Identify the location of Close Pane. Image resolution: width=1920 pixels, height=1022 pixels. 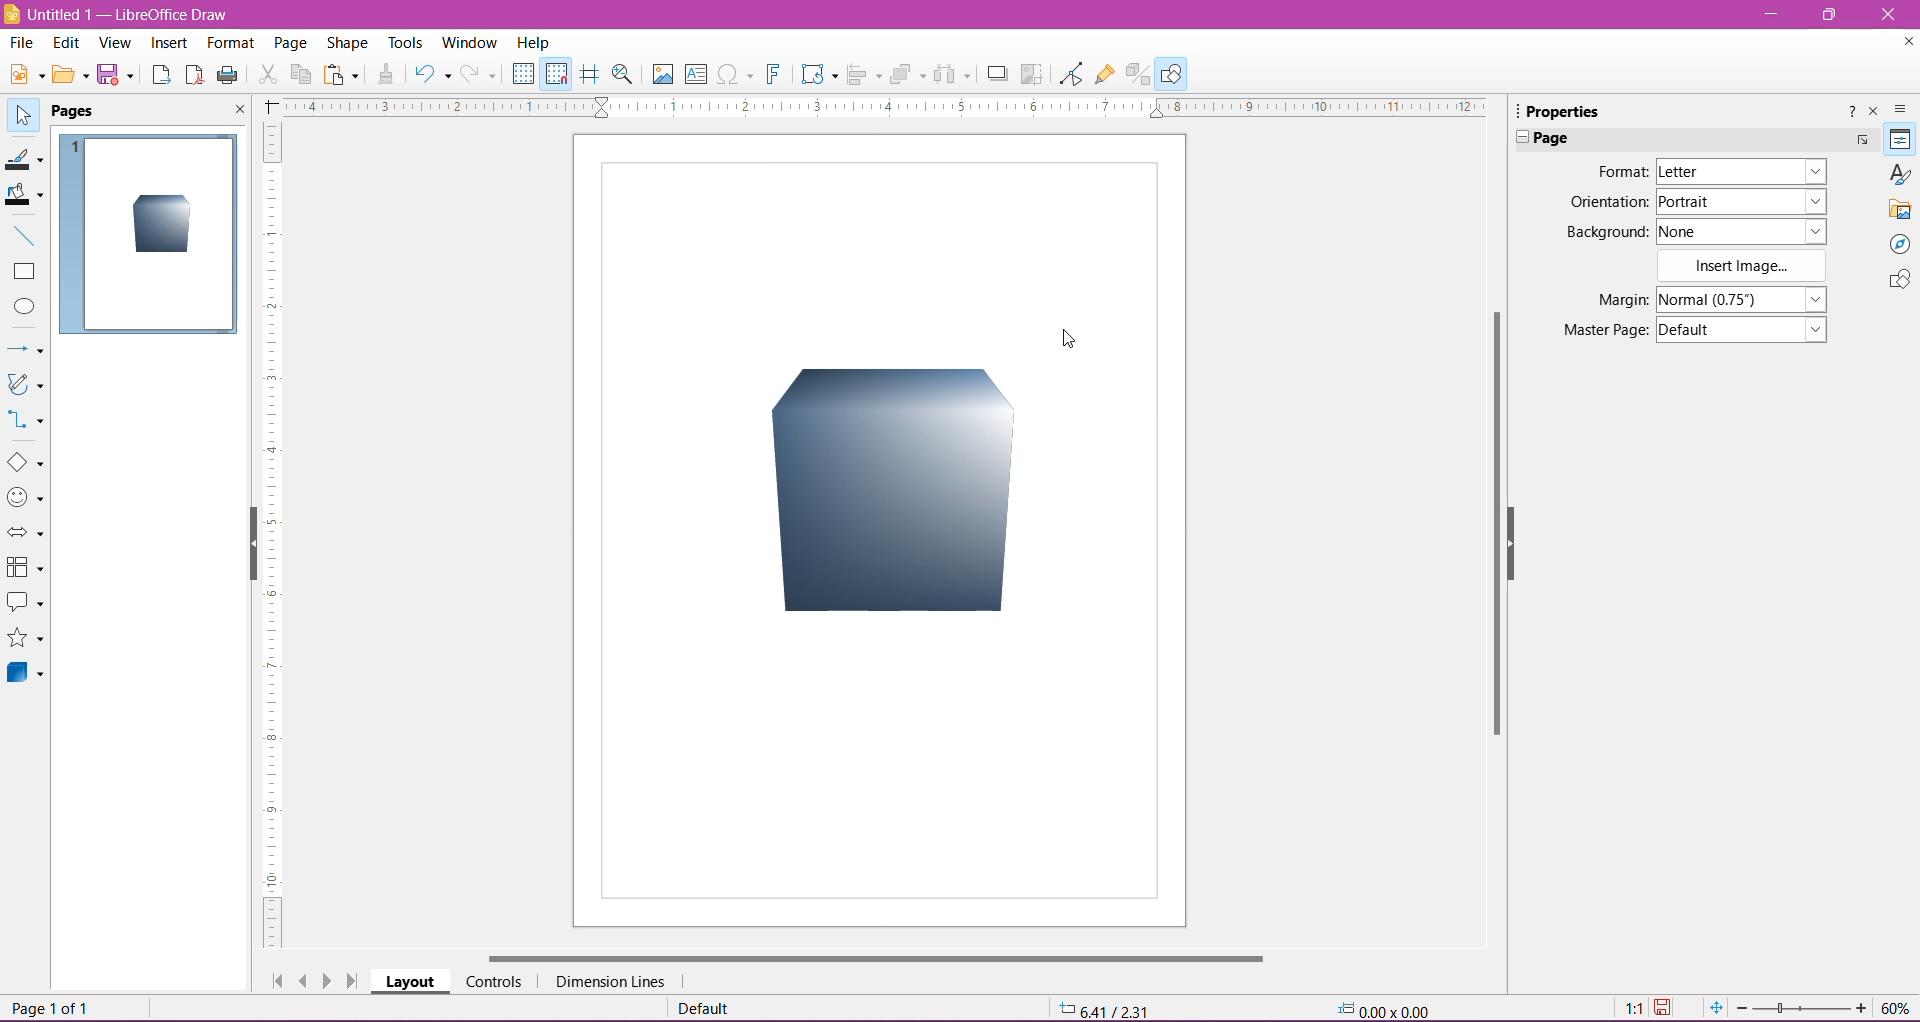
(234, 110).